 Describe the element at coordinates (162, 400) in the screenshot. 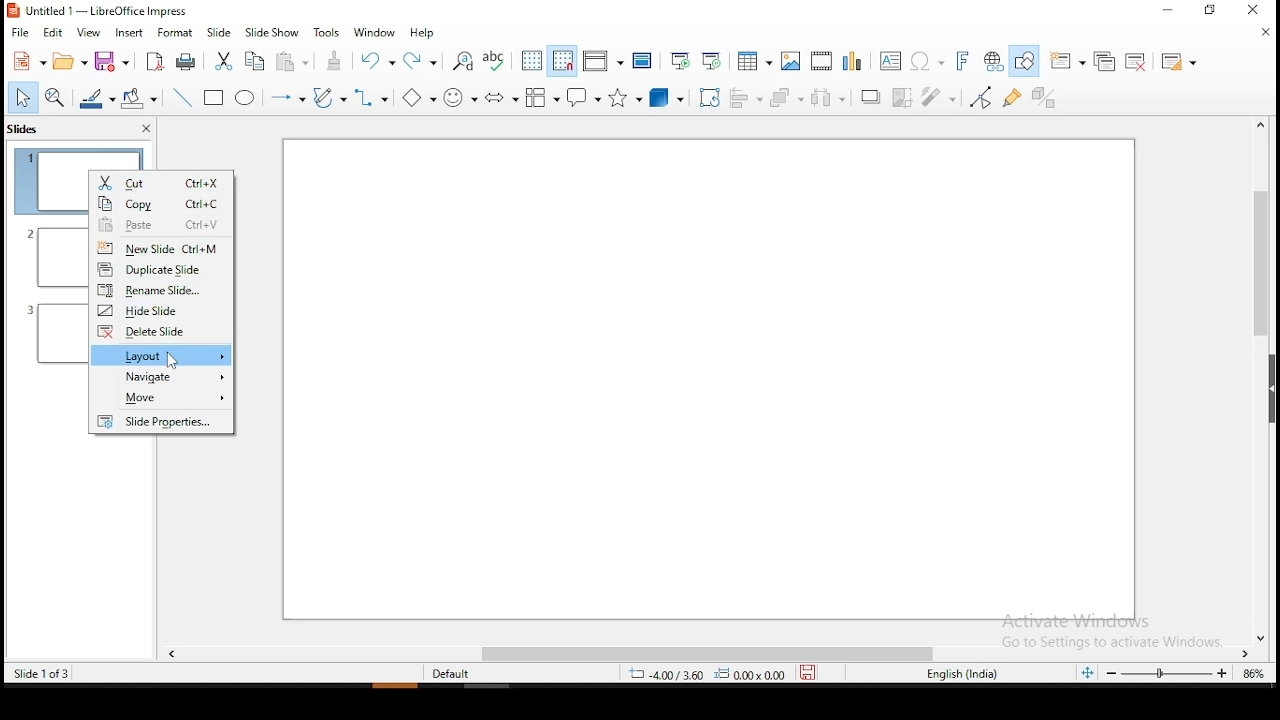

I see `move` at that location.